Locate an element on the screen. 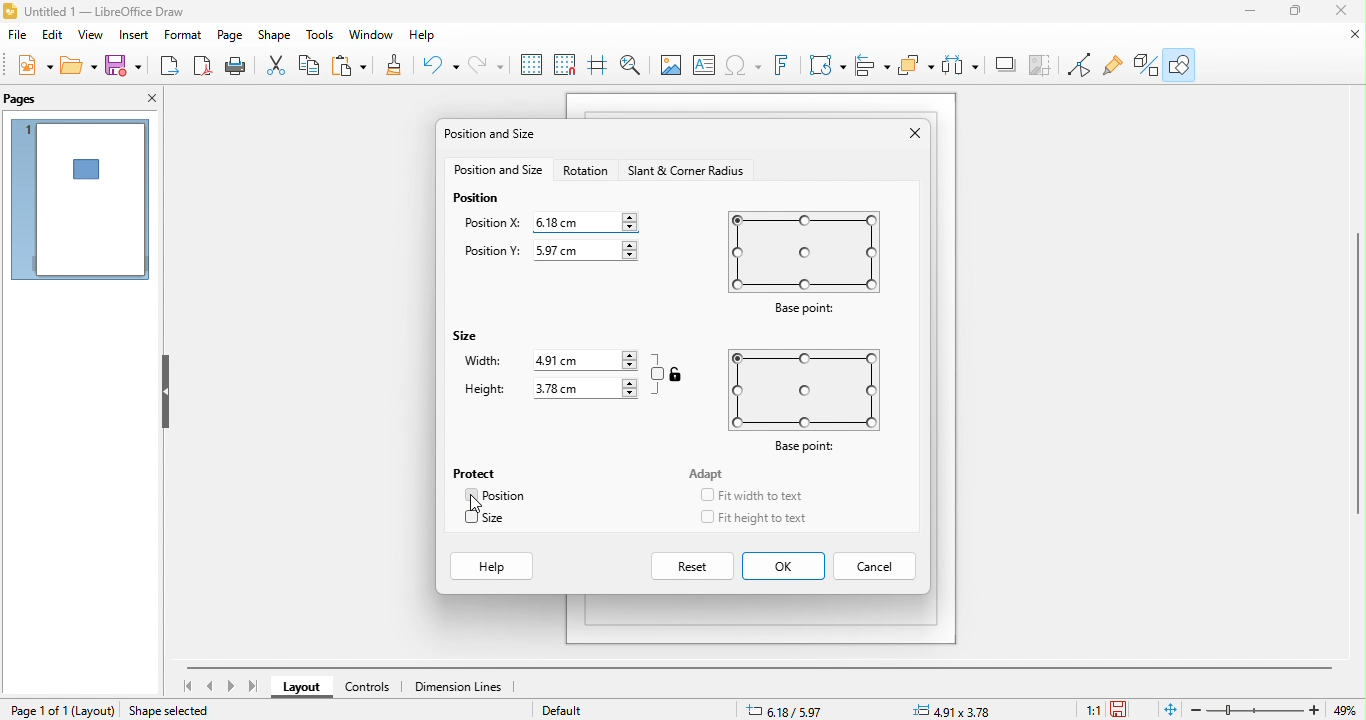  help is located at coordinates (494, 567).